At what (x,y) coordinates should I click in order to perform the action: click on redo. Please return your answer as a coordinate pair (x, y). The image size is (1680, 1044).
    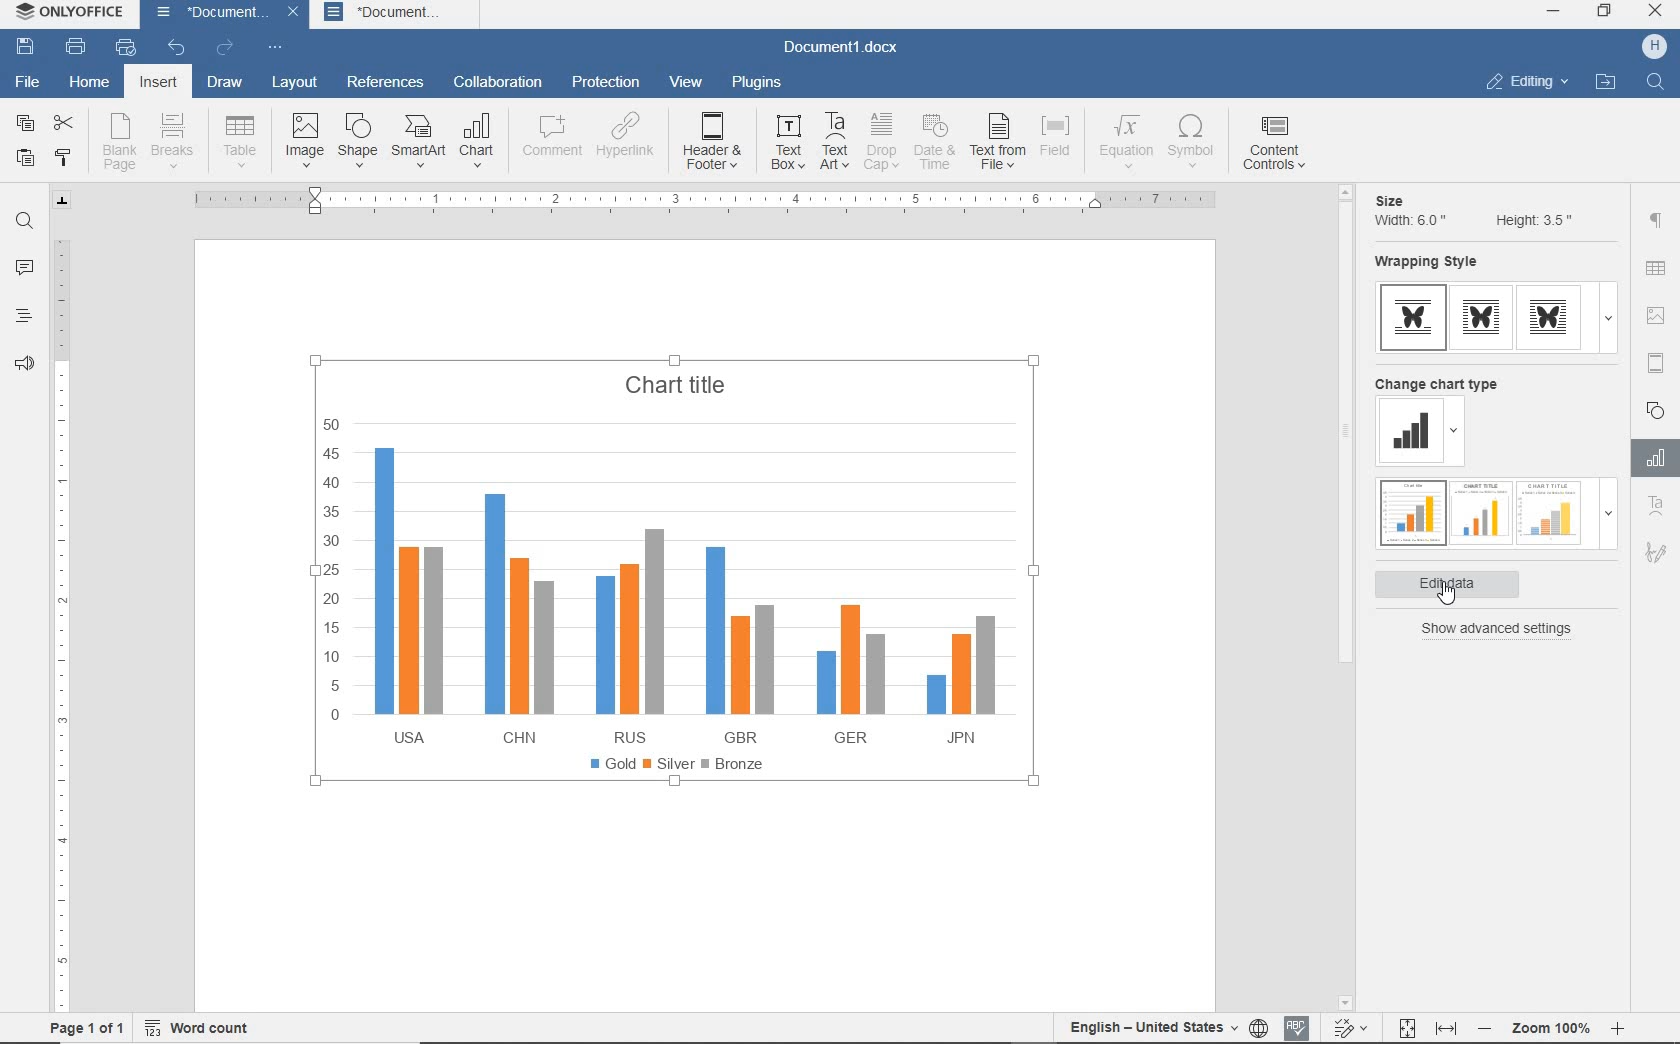
    Looking at the image, I should click on (224, 49).